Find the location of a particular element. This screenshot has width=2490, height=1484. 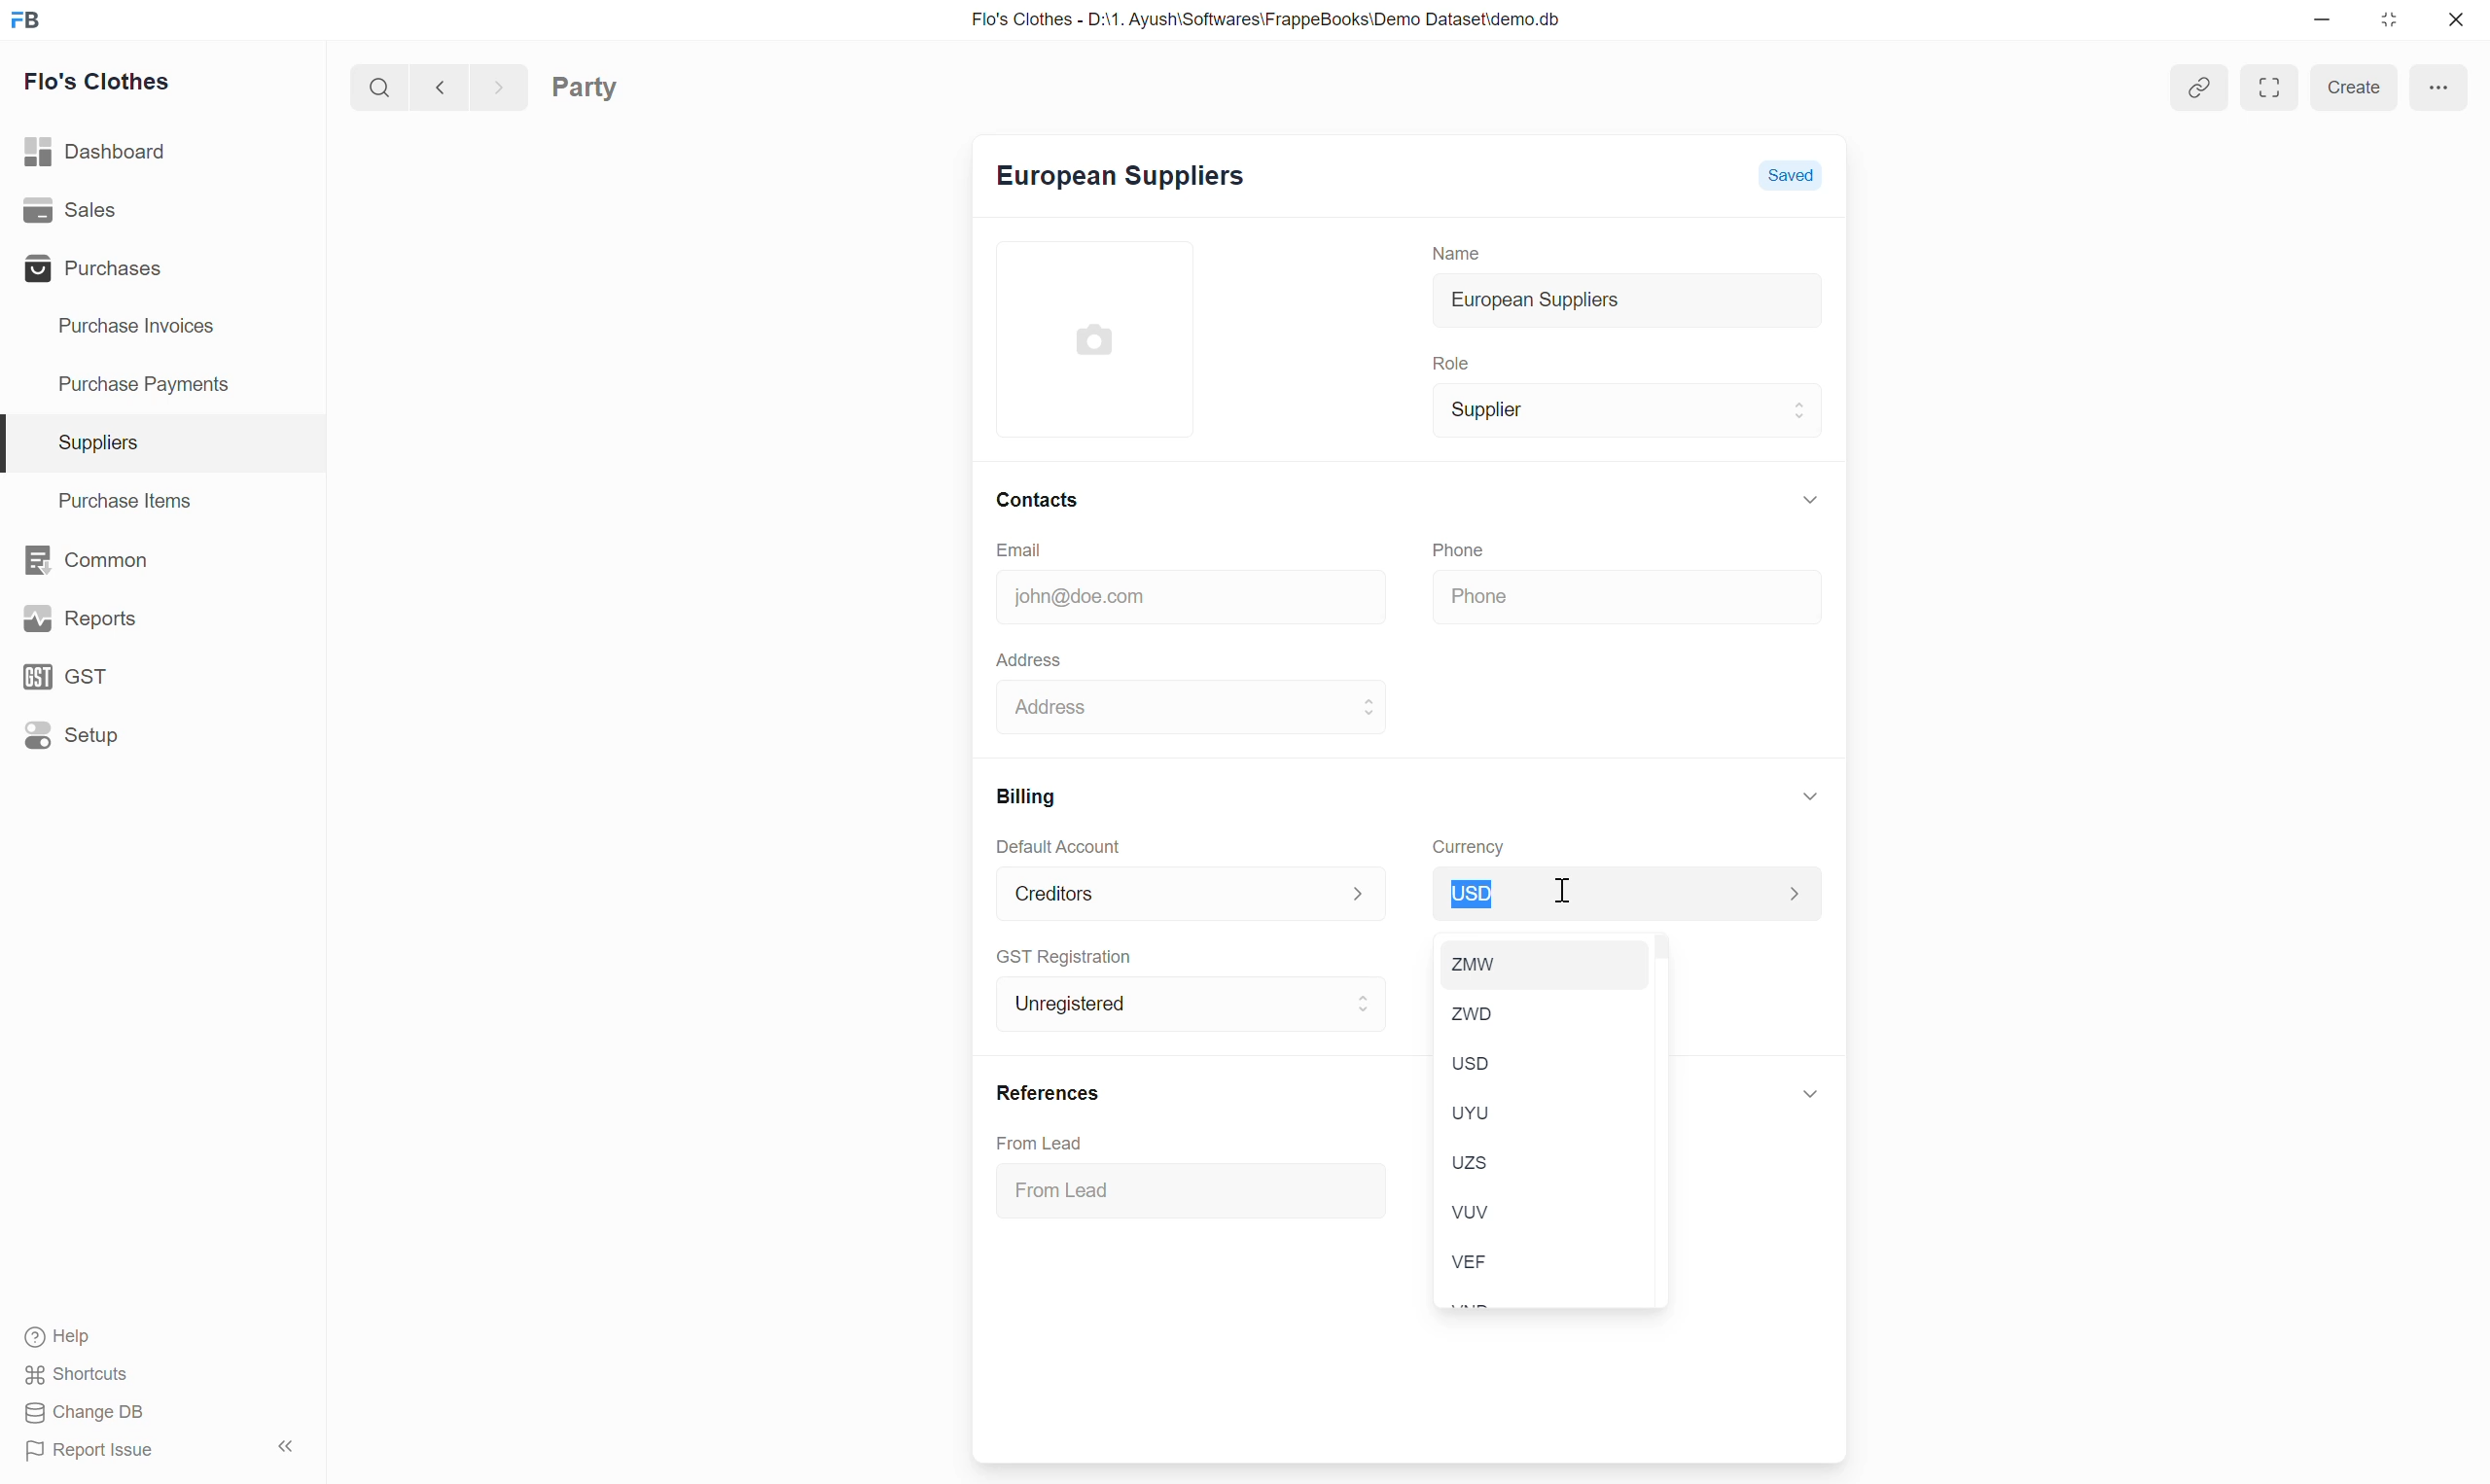

Setup is located at coordinates (80, 737).